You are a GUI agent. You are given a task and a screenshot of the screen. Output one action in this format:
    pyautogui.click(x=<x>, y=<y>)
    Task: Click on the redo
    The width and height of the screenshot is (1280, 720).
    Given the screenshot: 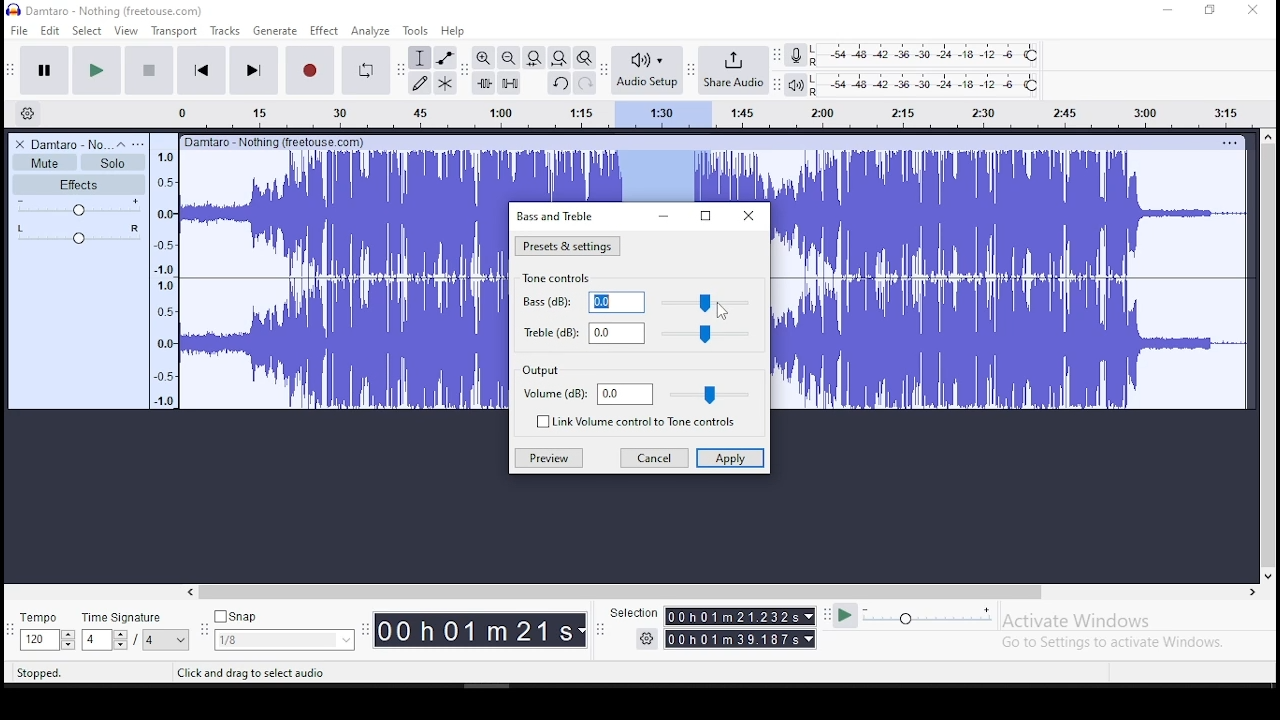 What is the action you would take?
    pyautogui.click(x=585, y=82)
    